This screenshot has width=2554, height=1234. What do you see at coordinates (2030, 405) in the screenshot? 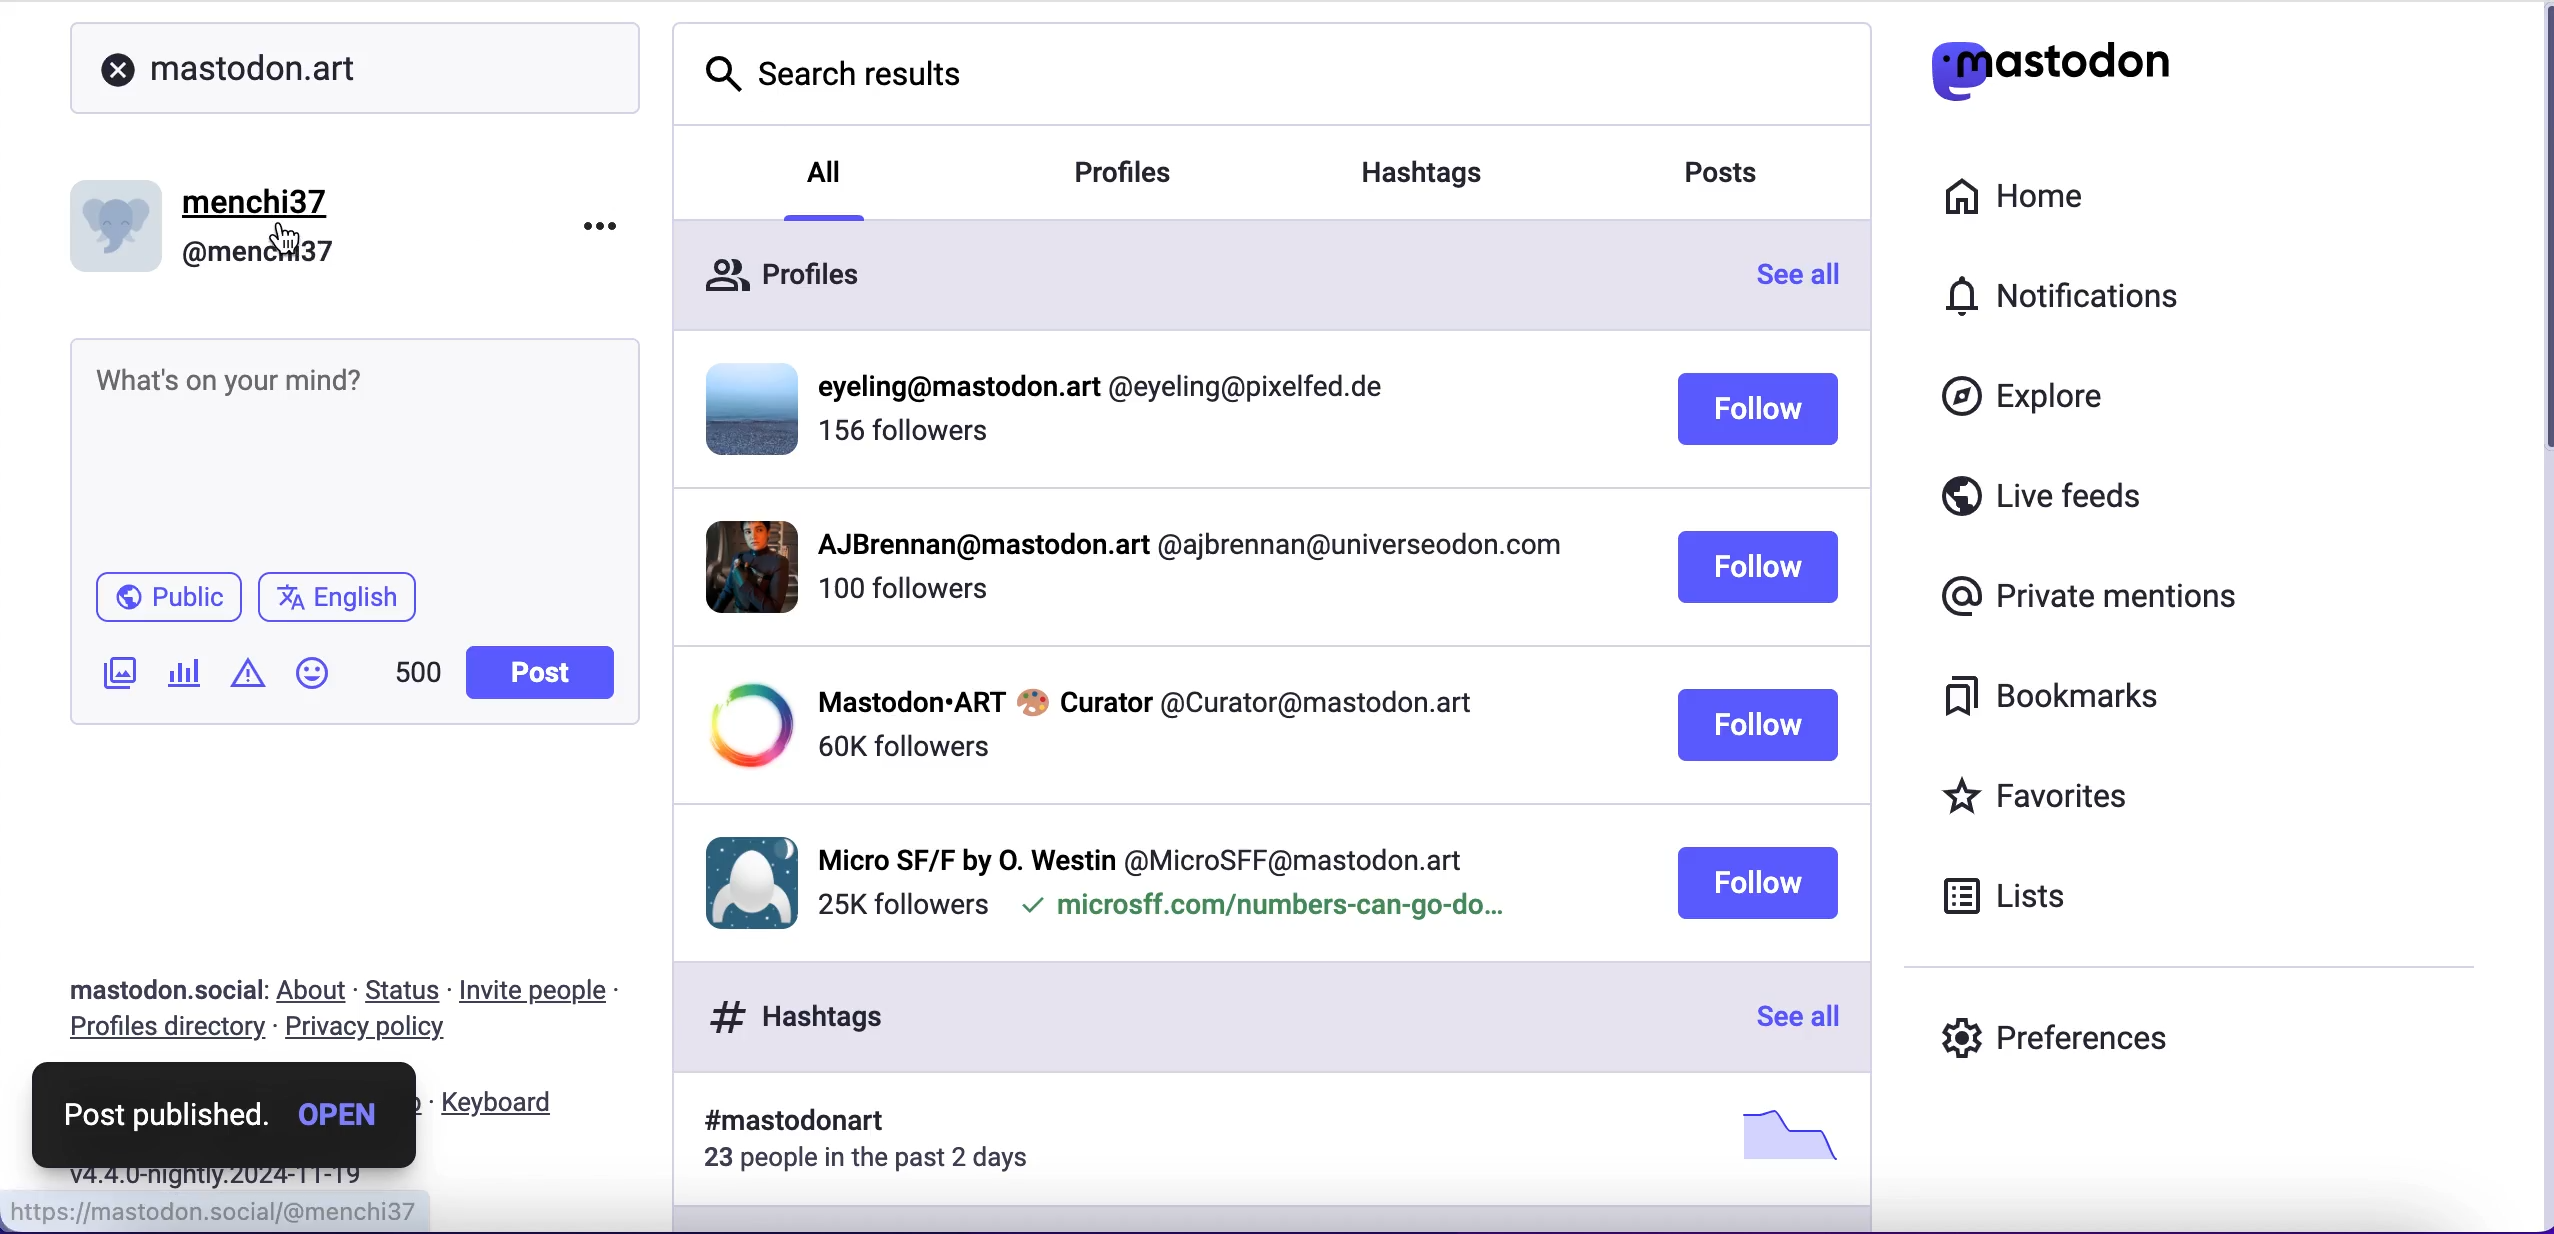
I see `explore` at bounding box center [2030, 405].